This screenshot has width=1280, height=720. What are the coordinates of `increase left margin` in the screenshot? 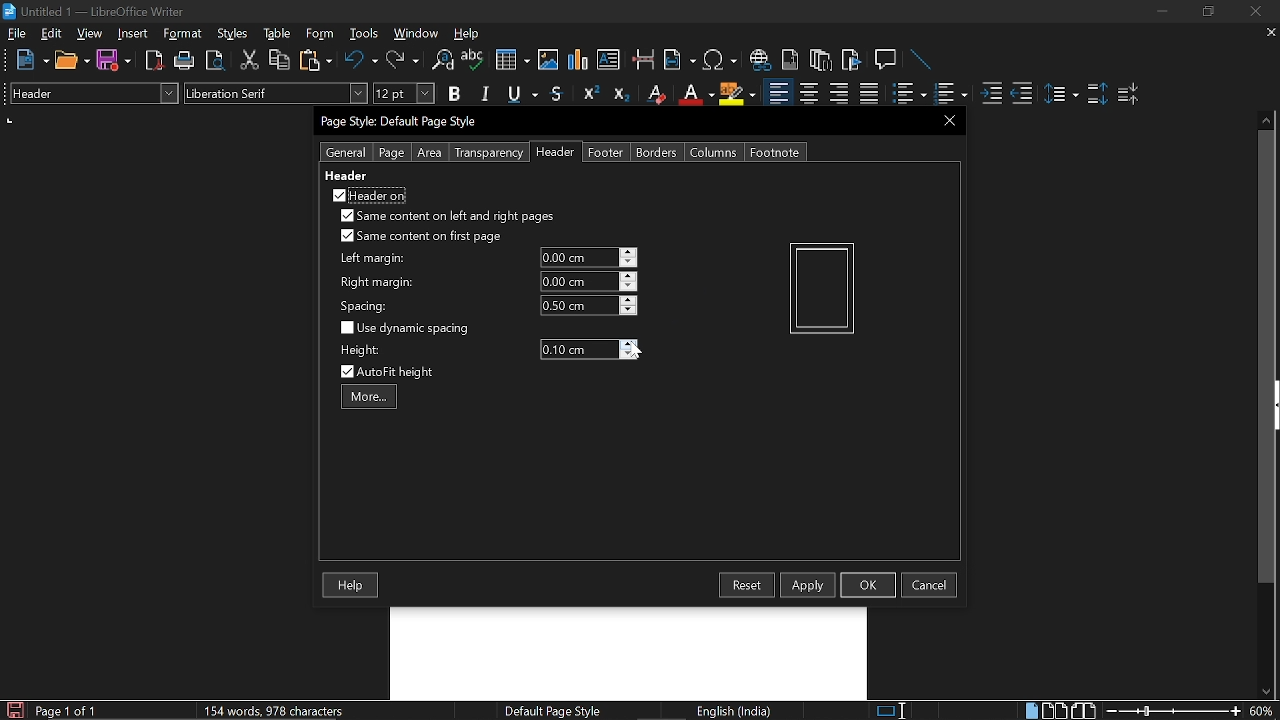 It's located at (629, 252).